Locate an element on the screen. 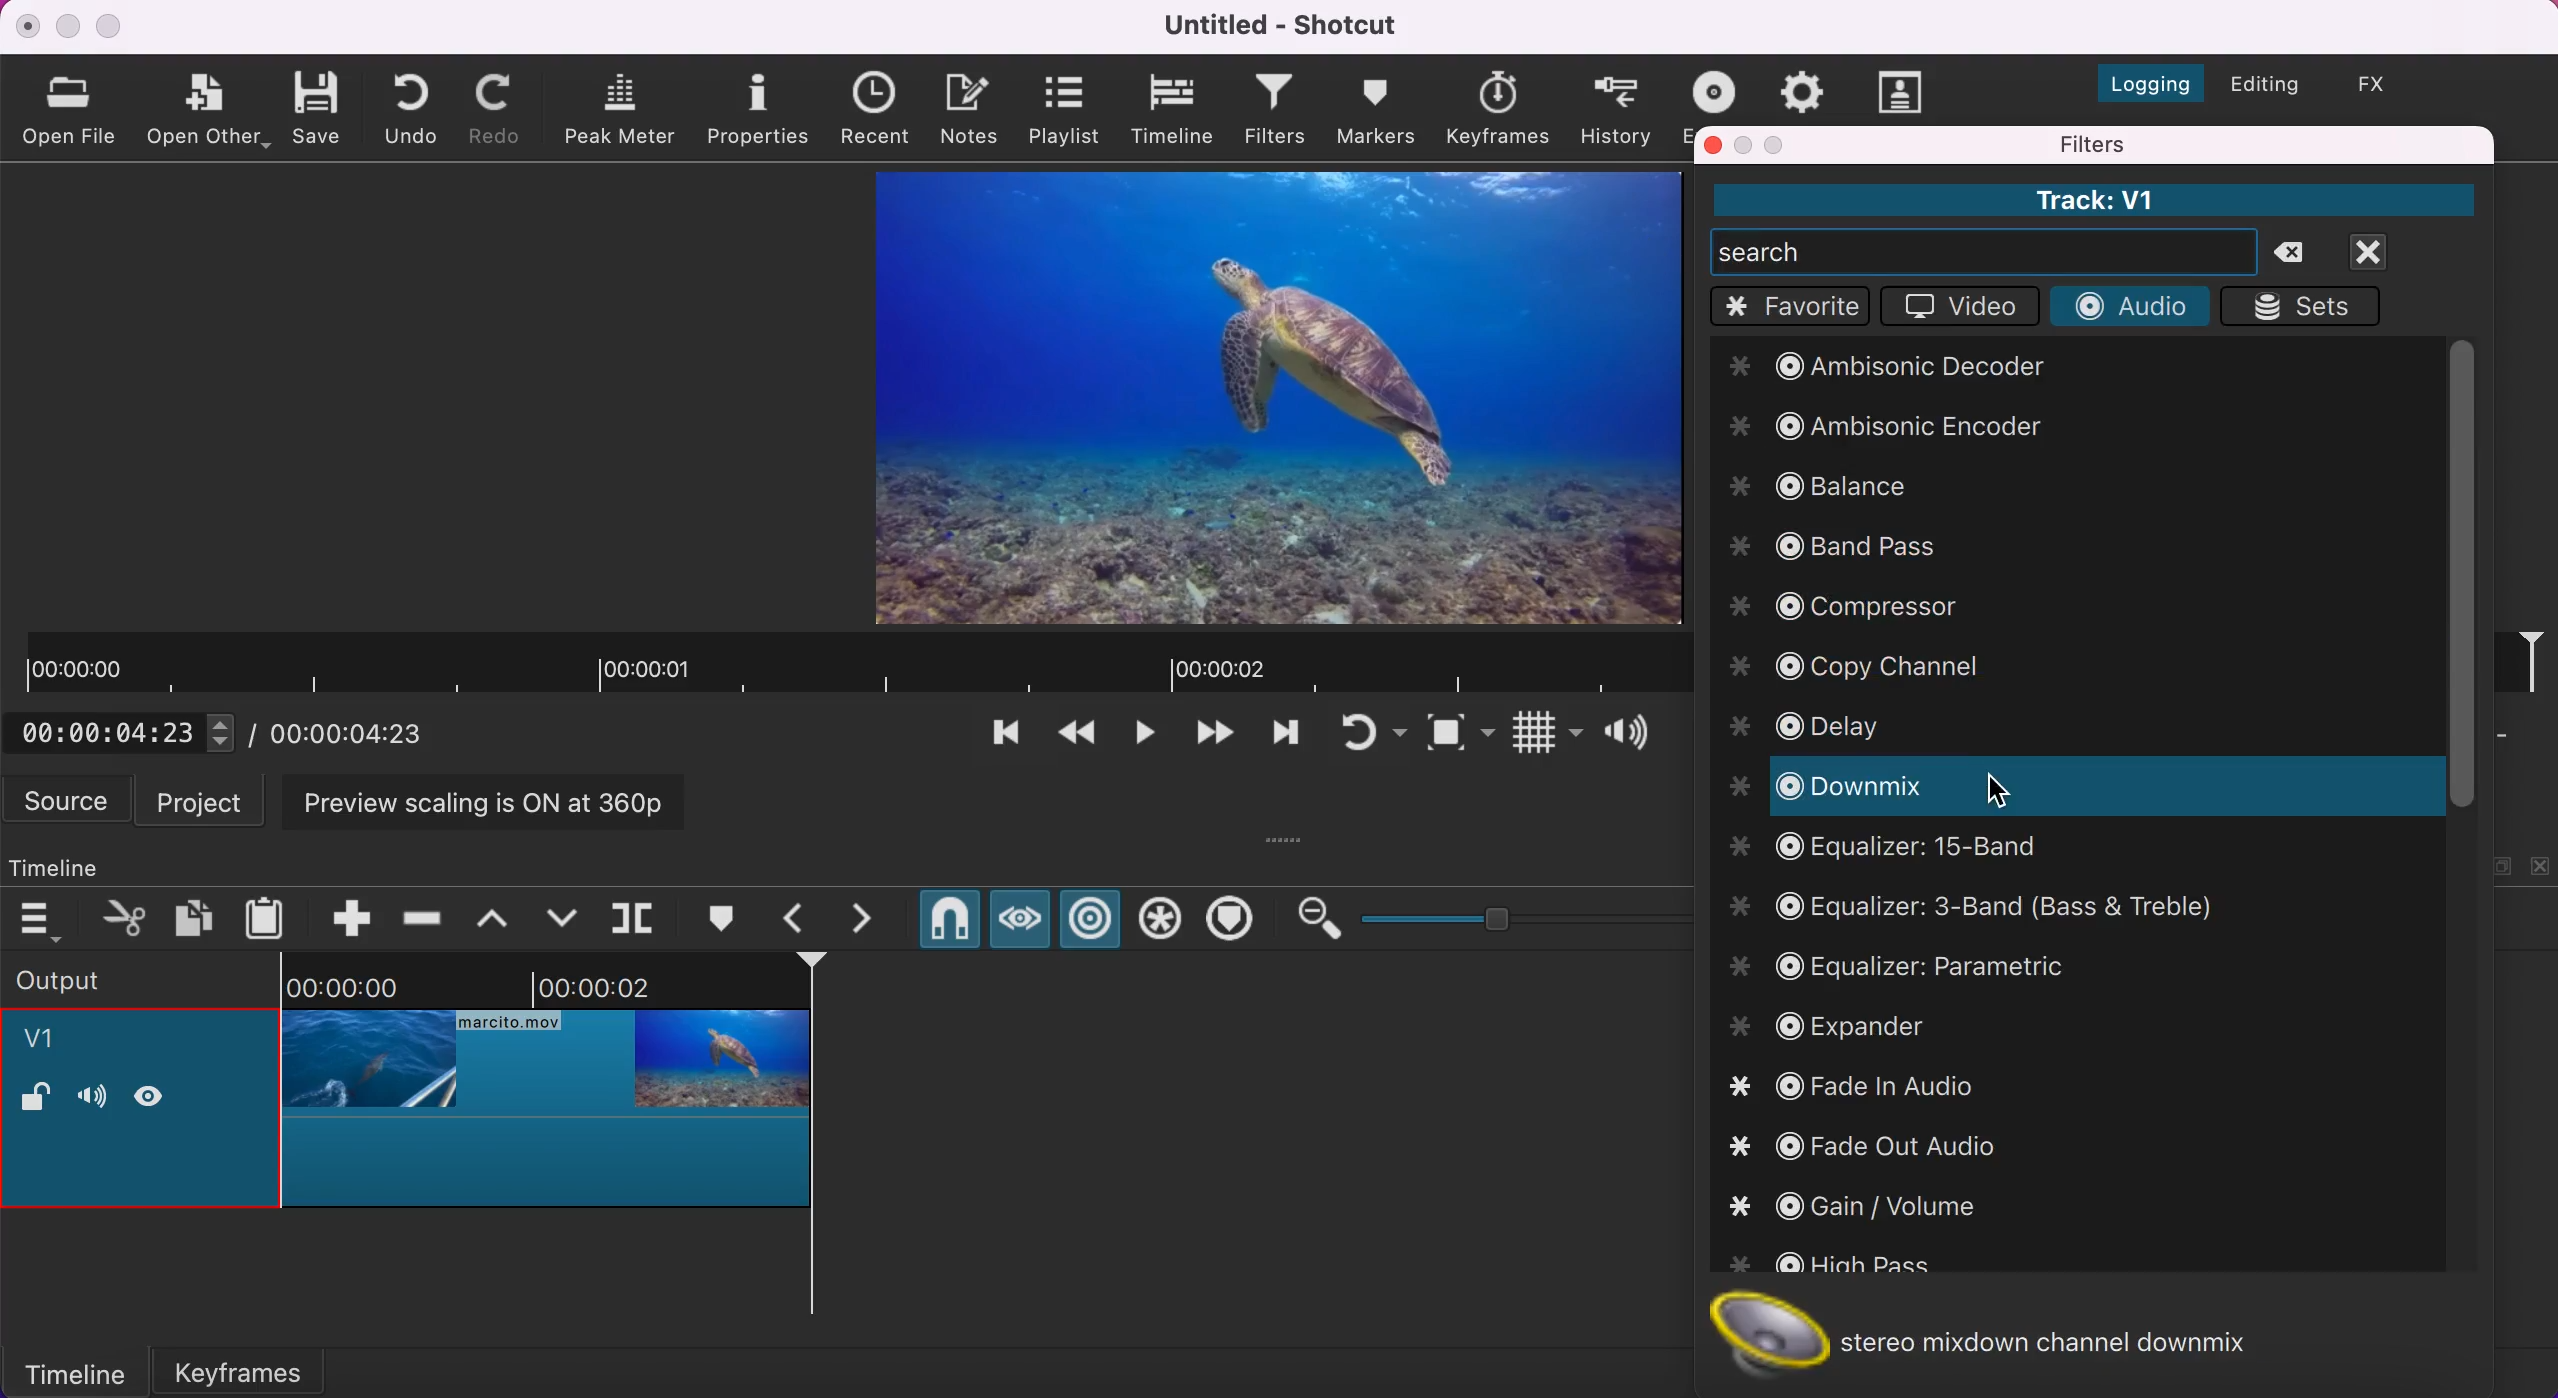 Image resolution: width=2558 pixels, height=1398 pixels. show volume control is located at coordinates (1634, 736).